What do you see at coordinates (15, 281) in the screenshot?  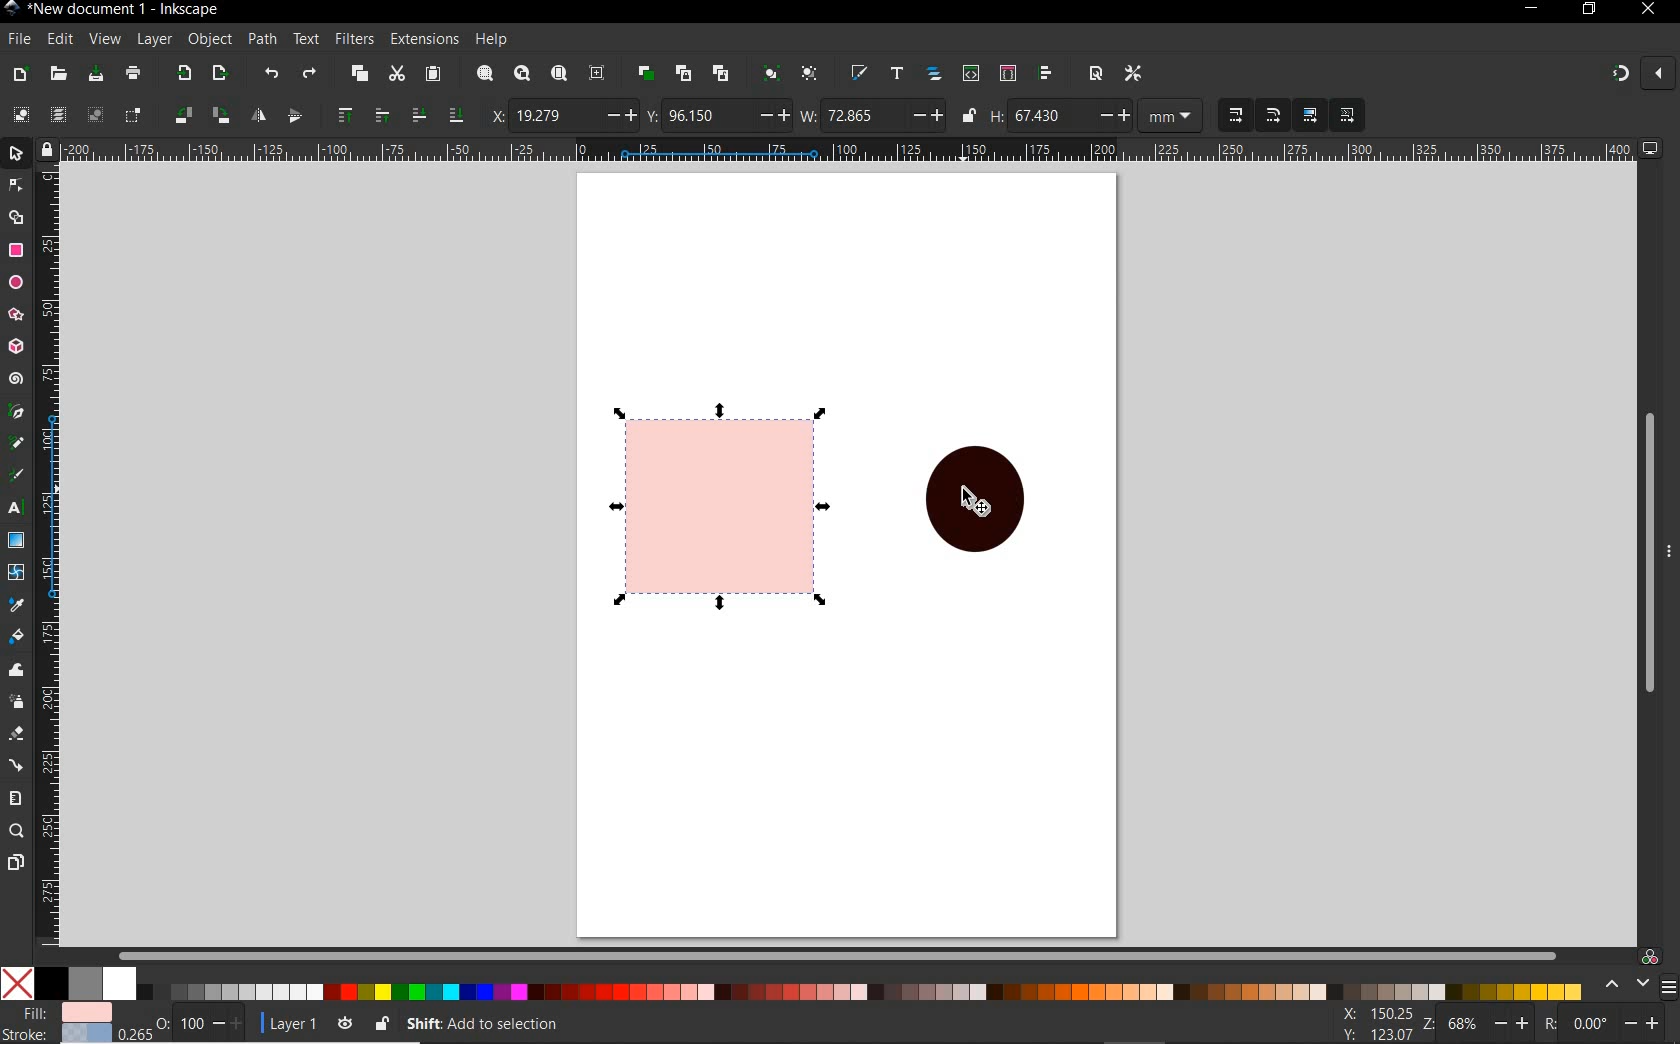 I see `ellipse ,arc tool` at bounding box center [15, 281].